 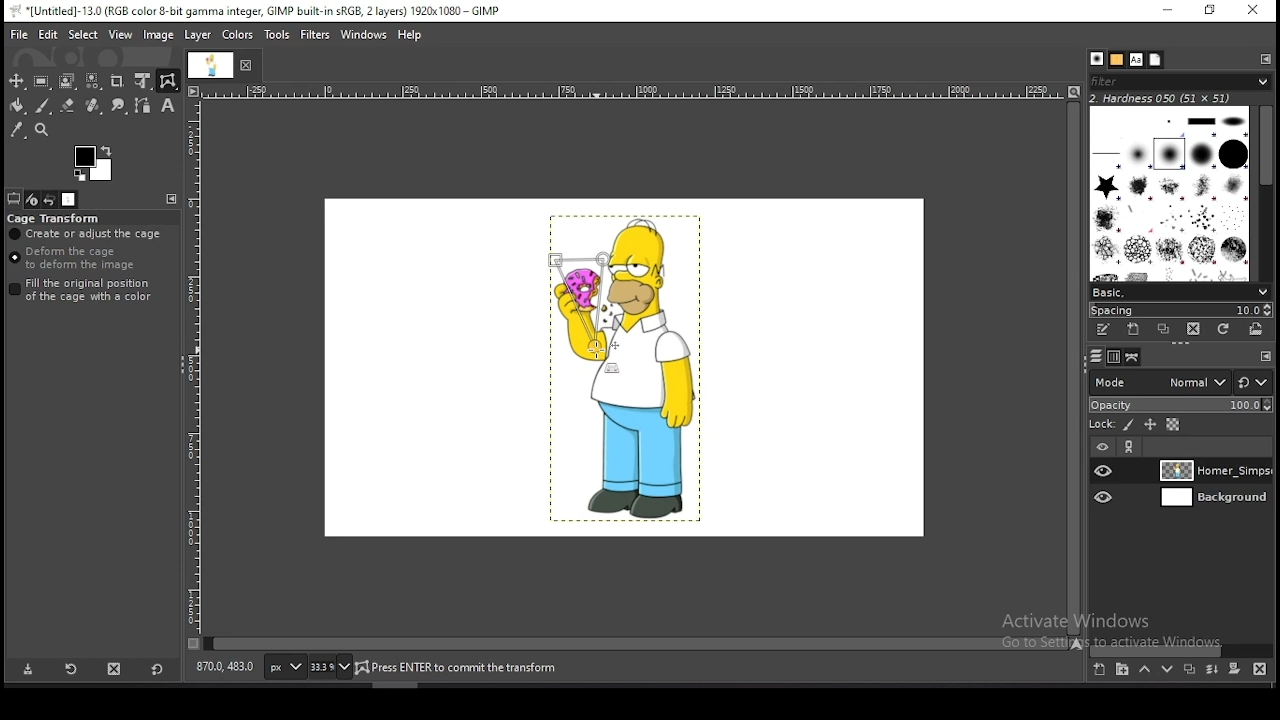 What do you see at coordinates (1256, 328) in the screenshot?
I see `open brush as image` at bounding box center [1256, 328].